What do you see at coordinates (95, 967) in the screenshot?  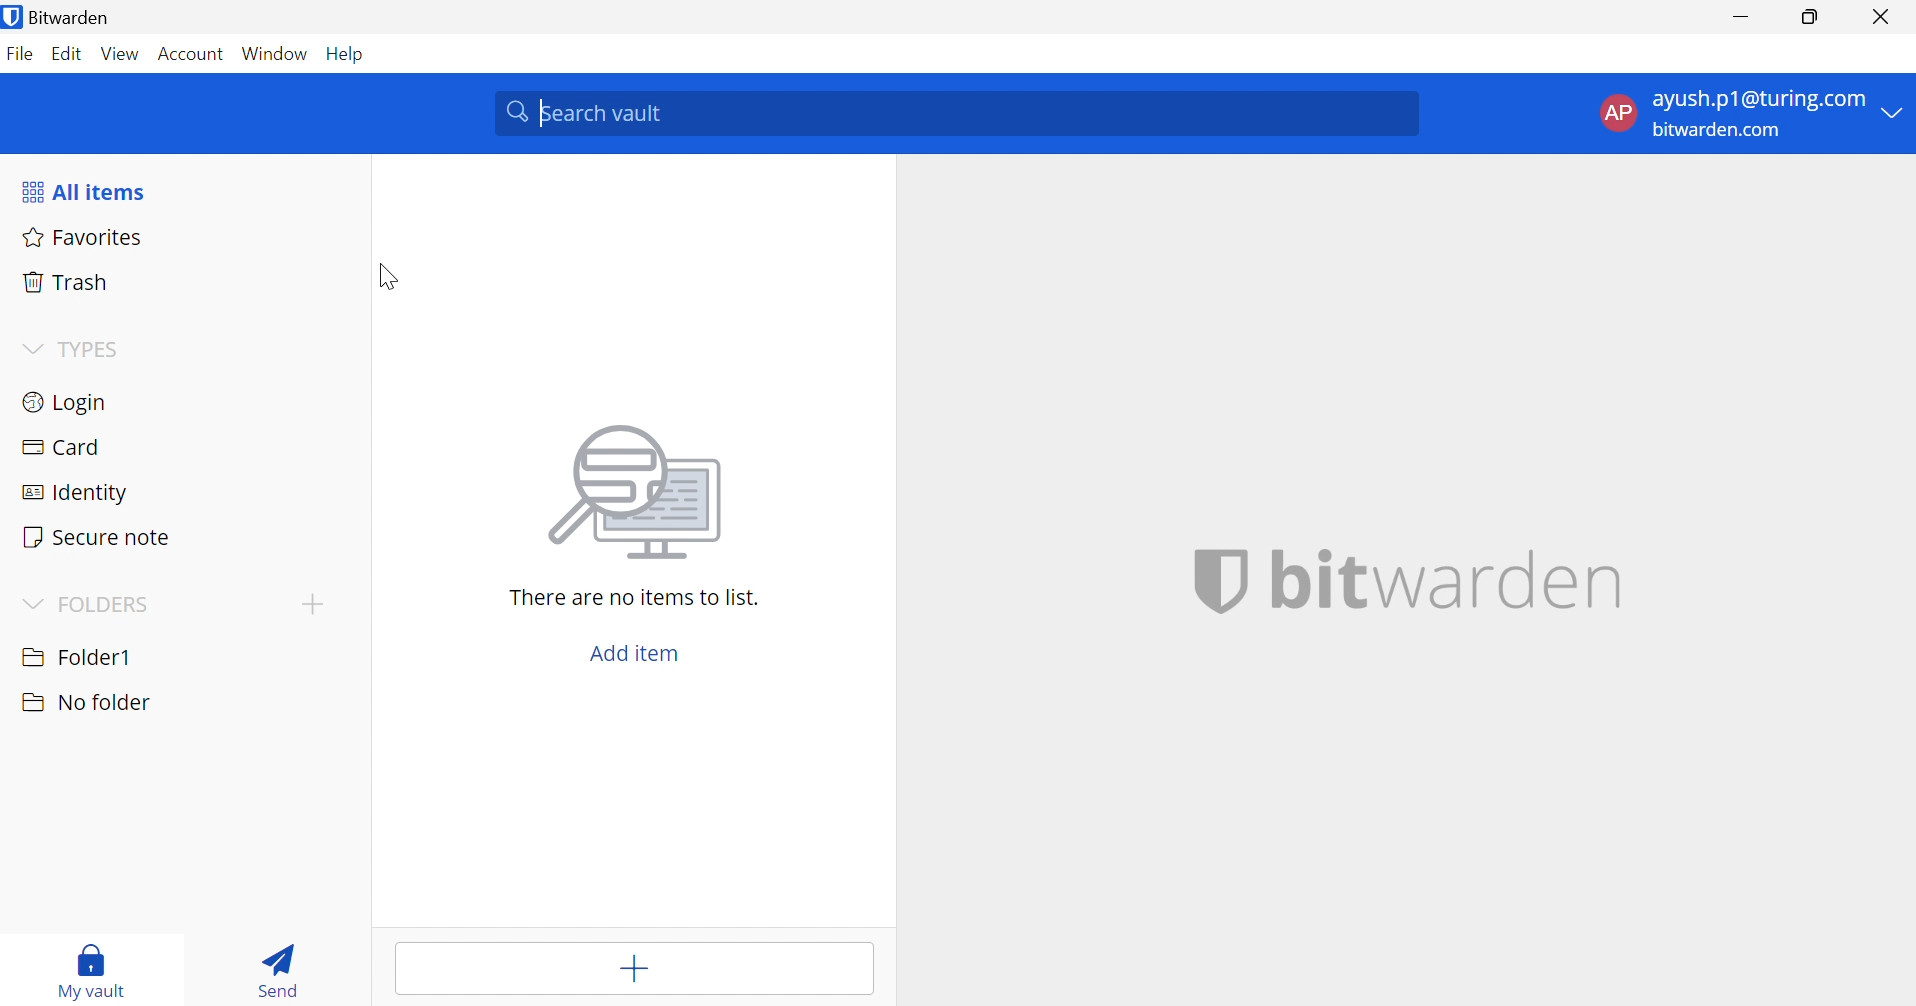 I see `My Vault` at bounding box center [95, 967].